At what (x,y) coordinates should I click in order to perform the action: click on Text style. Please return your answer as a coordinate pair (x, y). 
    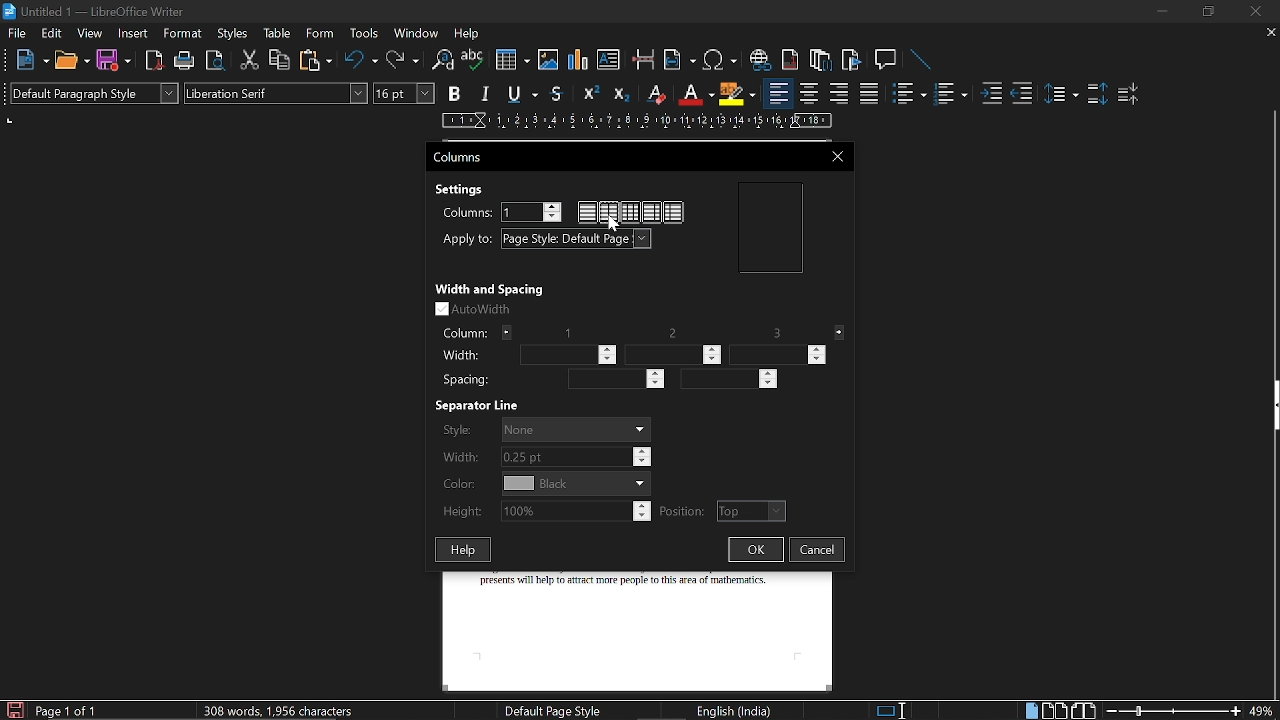
    Looking at the image, I should click on (276, 92).